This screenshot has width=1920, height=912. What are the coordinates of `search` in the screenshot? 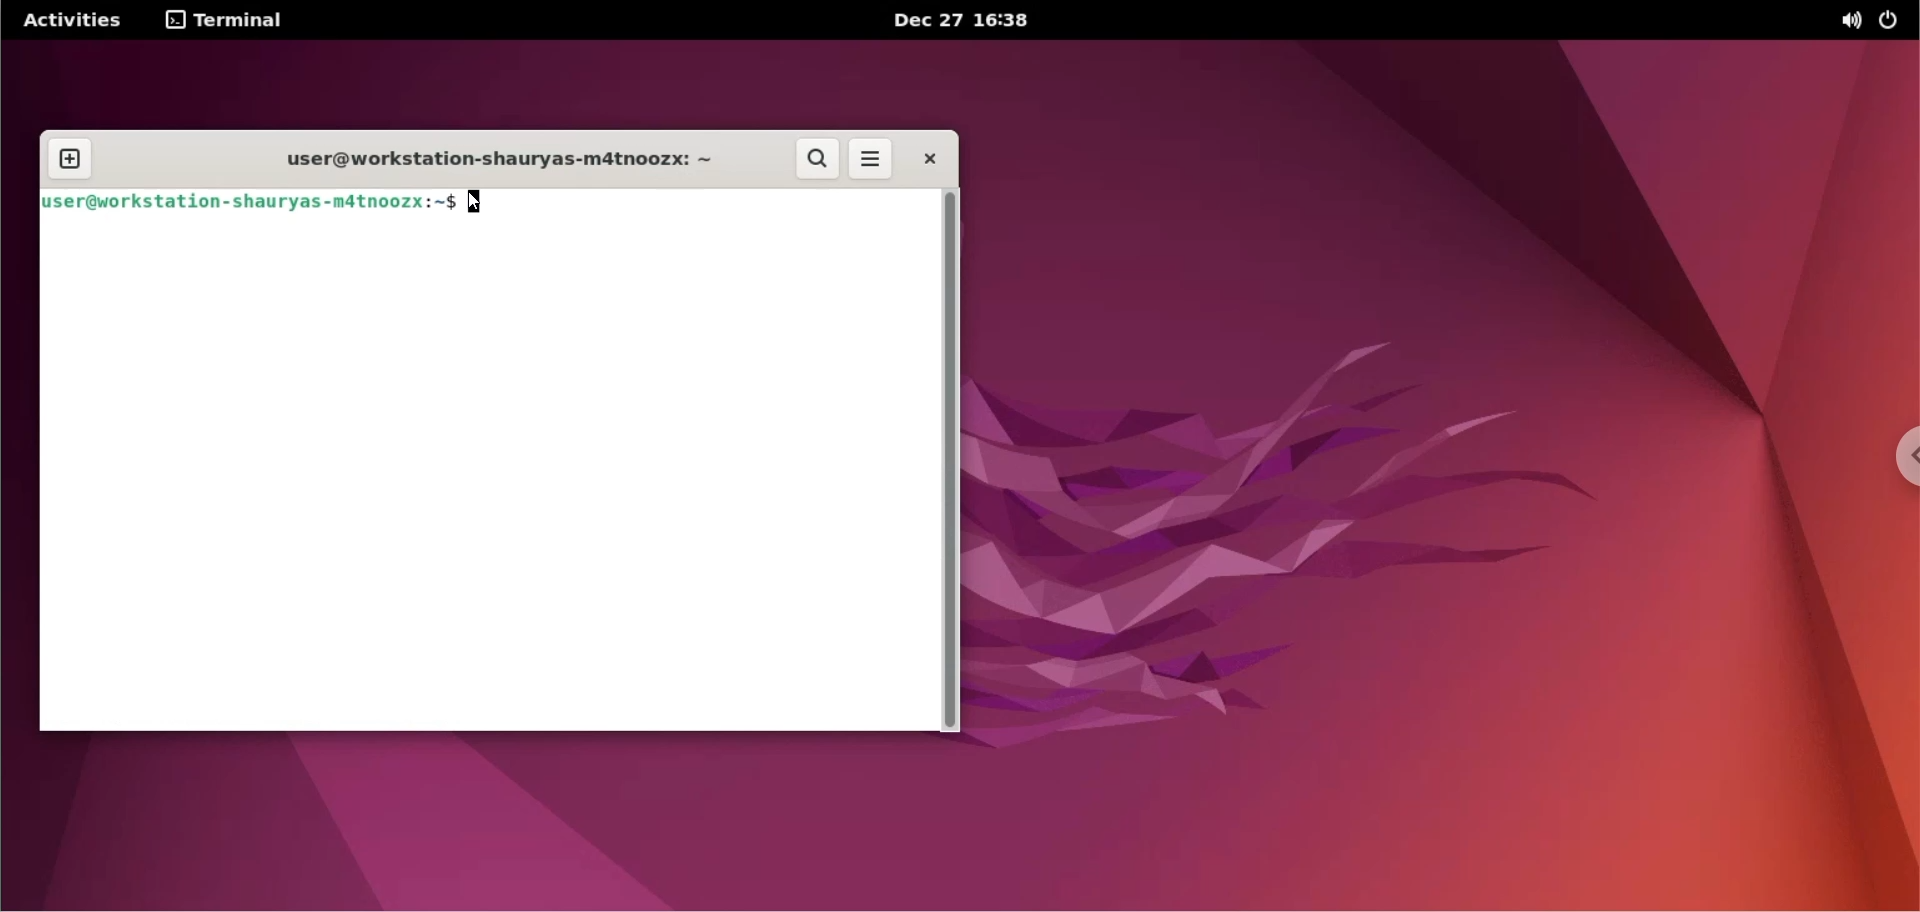 It's located at (820, 160).